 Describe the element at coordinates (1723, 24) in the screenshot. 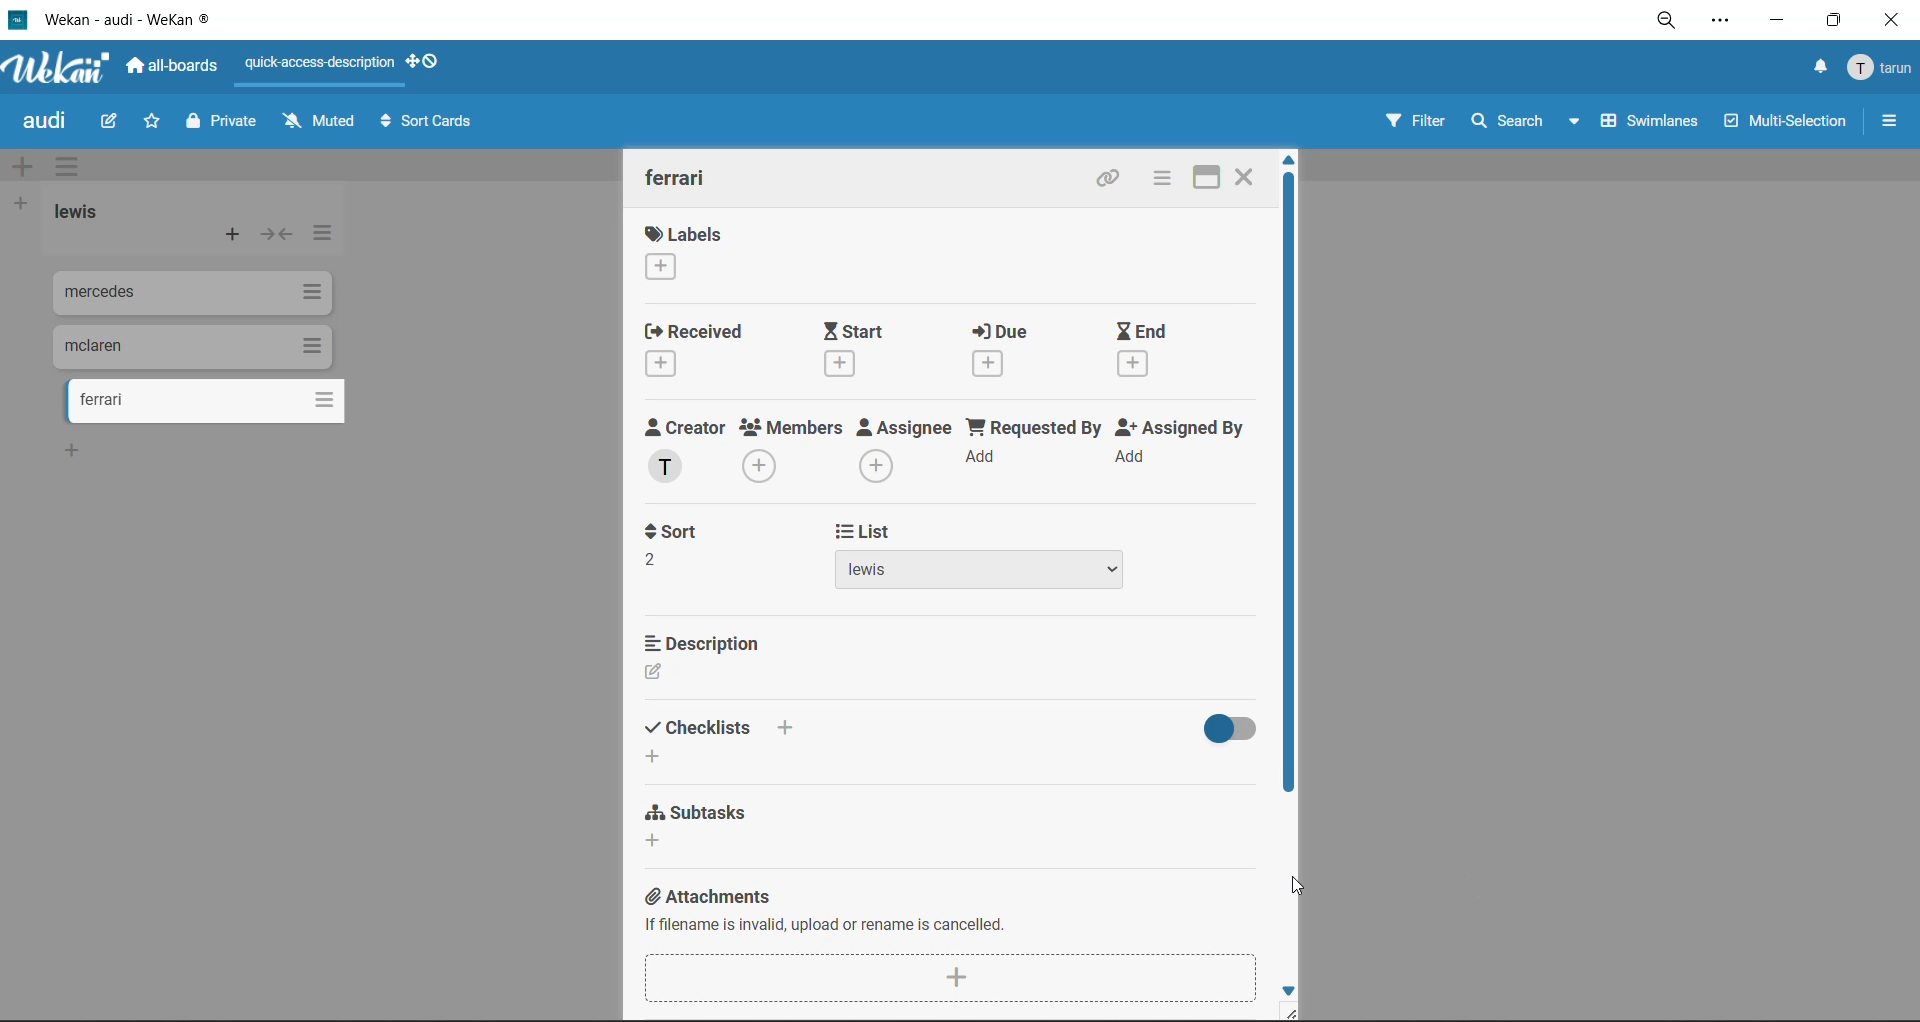

I see `settings` at that location.